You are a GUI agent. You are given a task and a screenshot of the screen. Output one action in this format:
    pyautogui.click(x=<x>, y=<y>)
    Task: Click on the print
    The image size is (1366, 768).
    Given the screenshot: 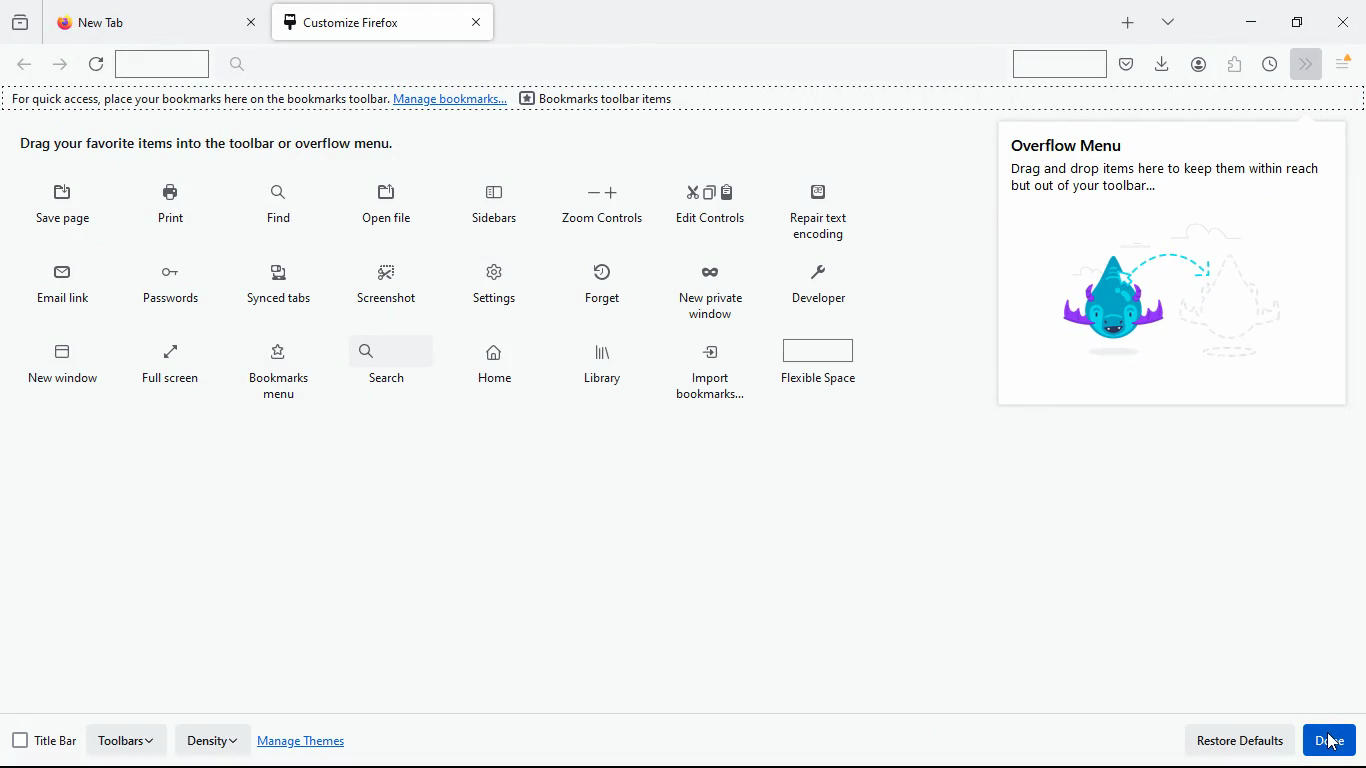 What is the action you would take?
    pyautogui.click(x=279, y=207)
    